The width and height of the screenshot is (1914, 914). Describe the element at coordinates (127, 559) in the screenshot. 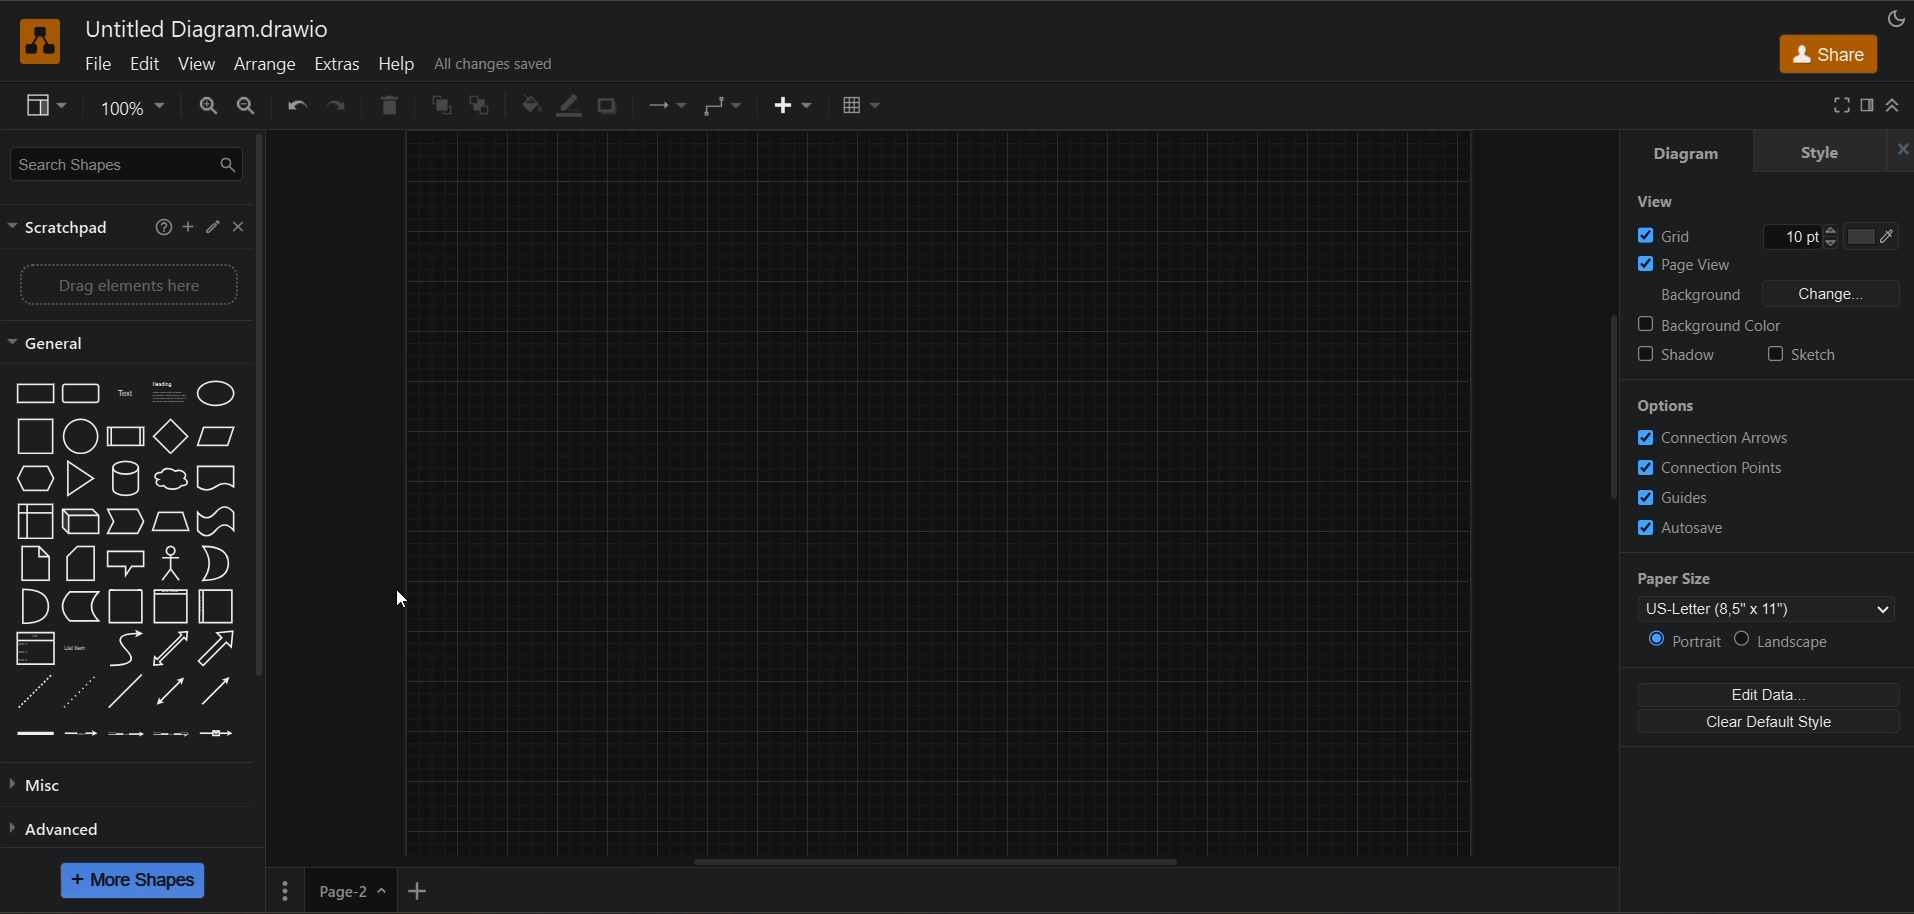

I see `shapes` at that location.